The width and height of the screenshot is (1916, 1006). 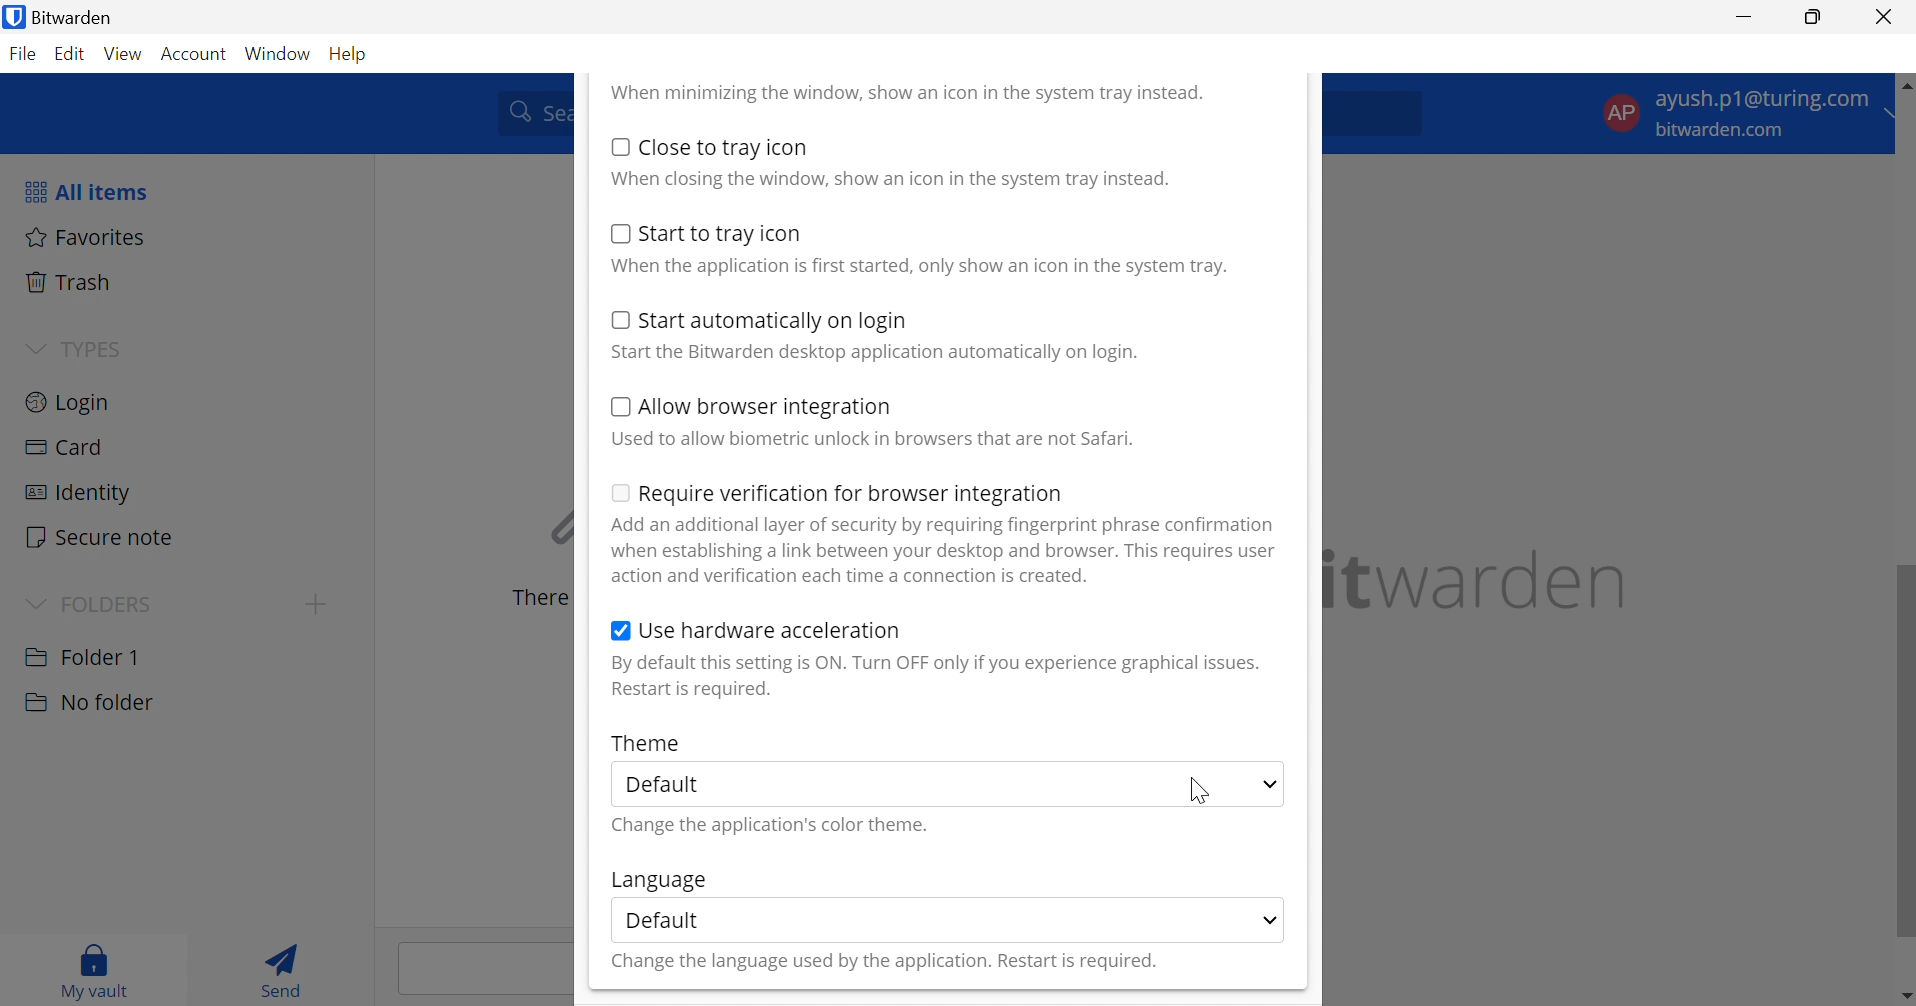 I want to click on Add an additional layer of security by requiring fingerprint phrase confirmation, so click(x=947, y=525).